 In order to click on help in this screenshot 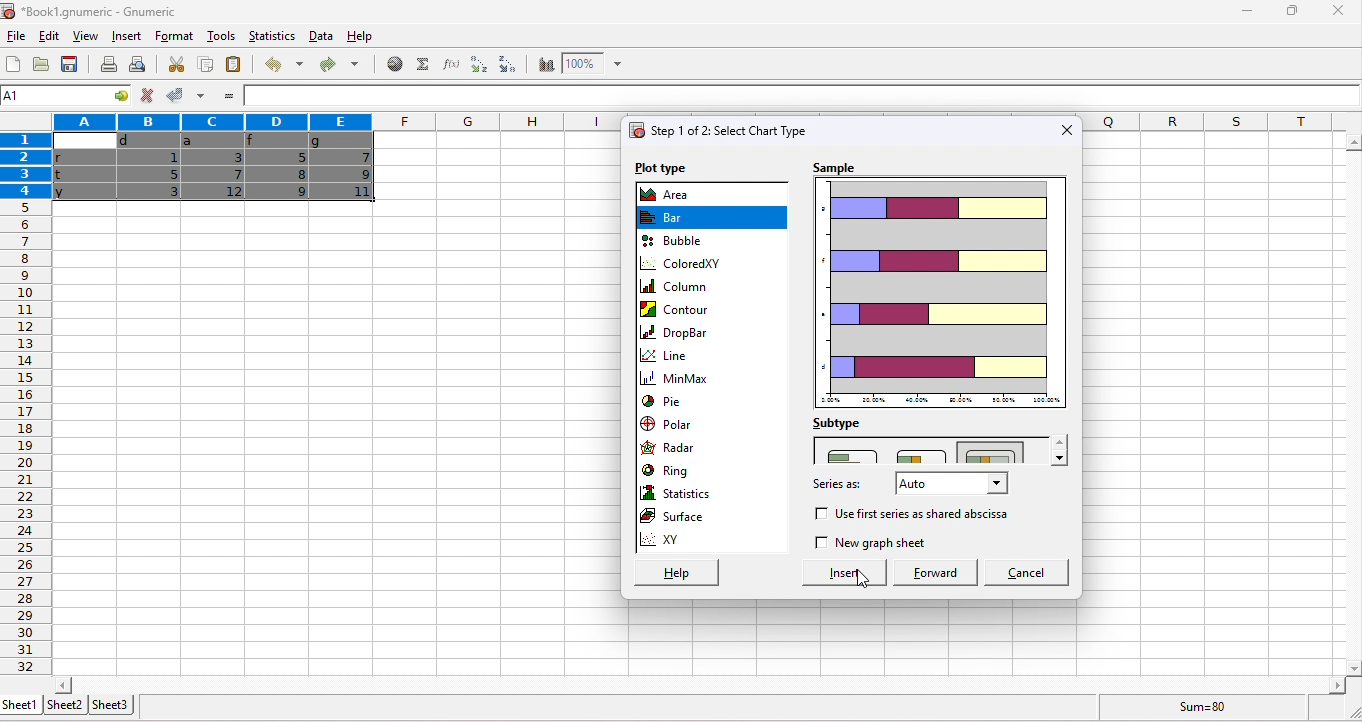, I will do `click(361, 36)`.